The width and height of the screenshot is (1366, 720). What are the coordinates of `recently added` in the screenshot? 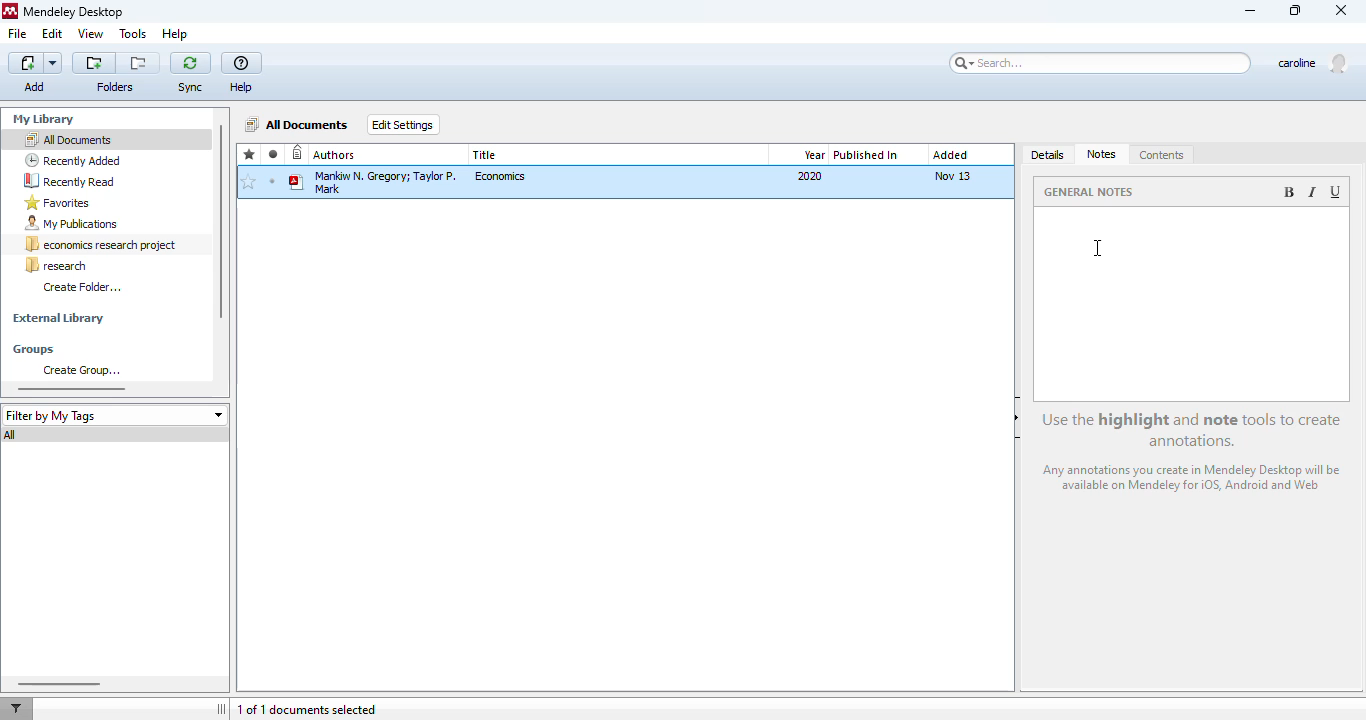 It's located at (298, 154).